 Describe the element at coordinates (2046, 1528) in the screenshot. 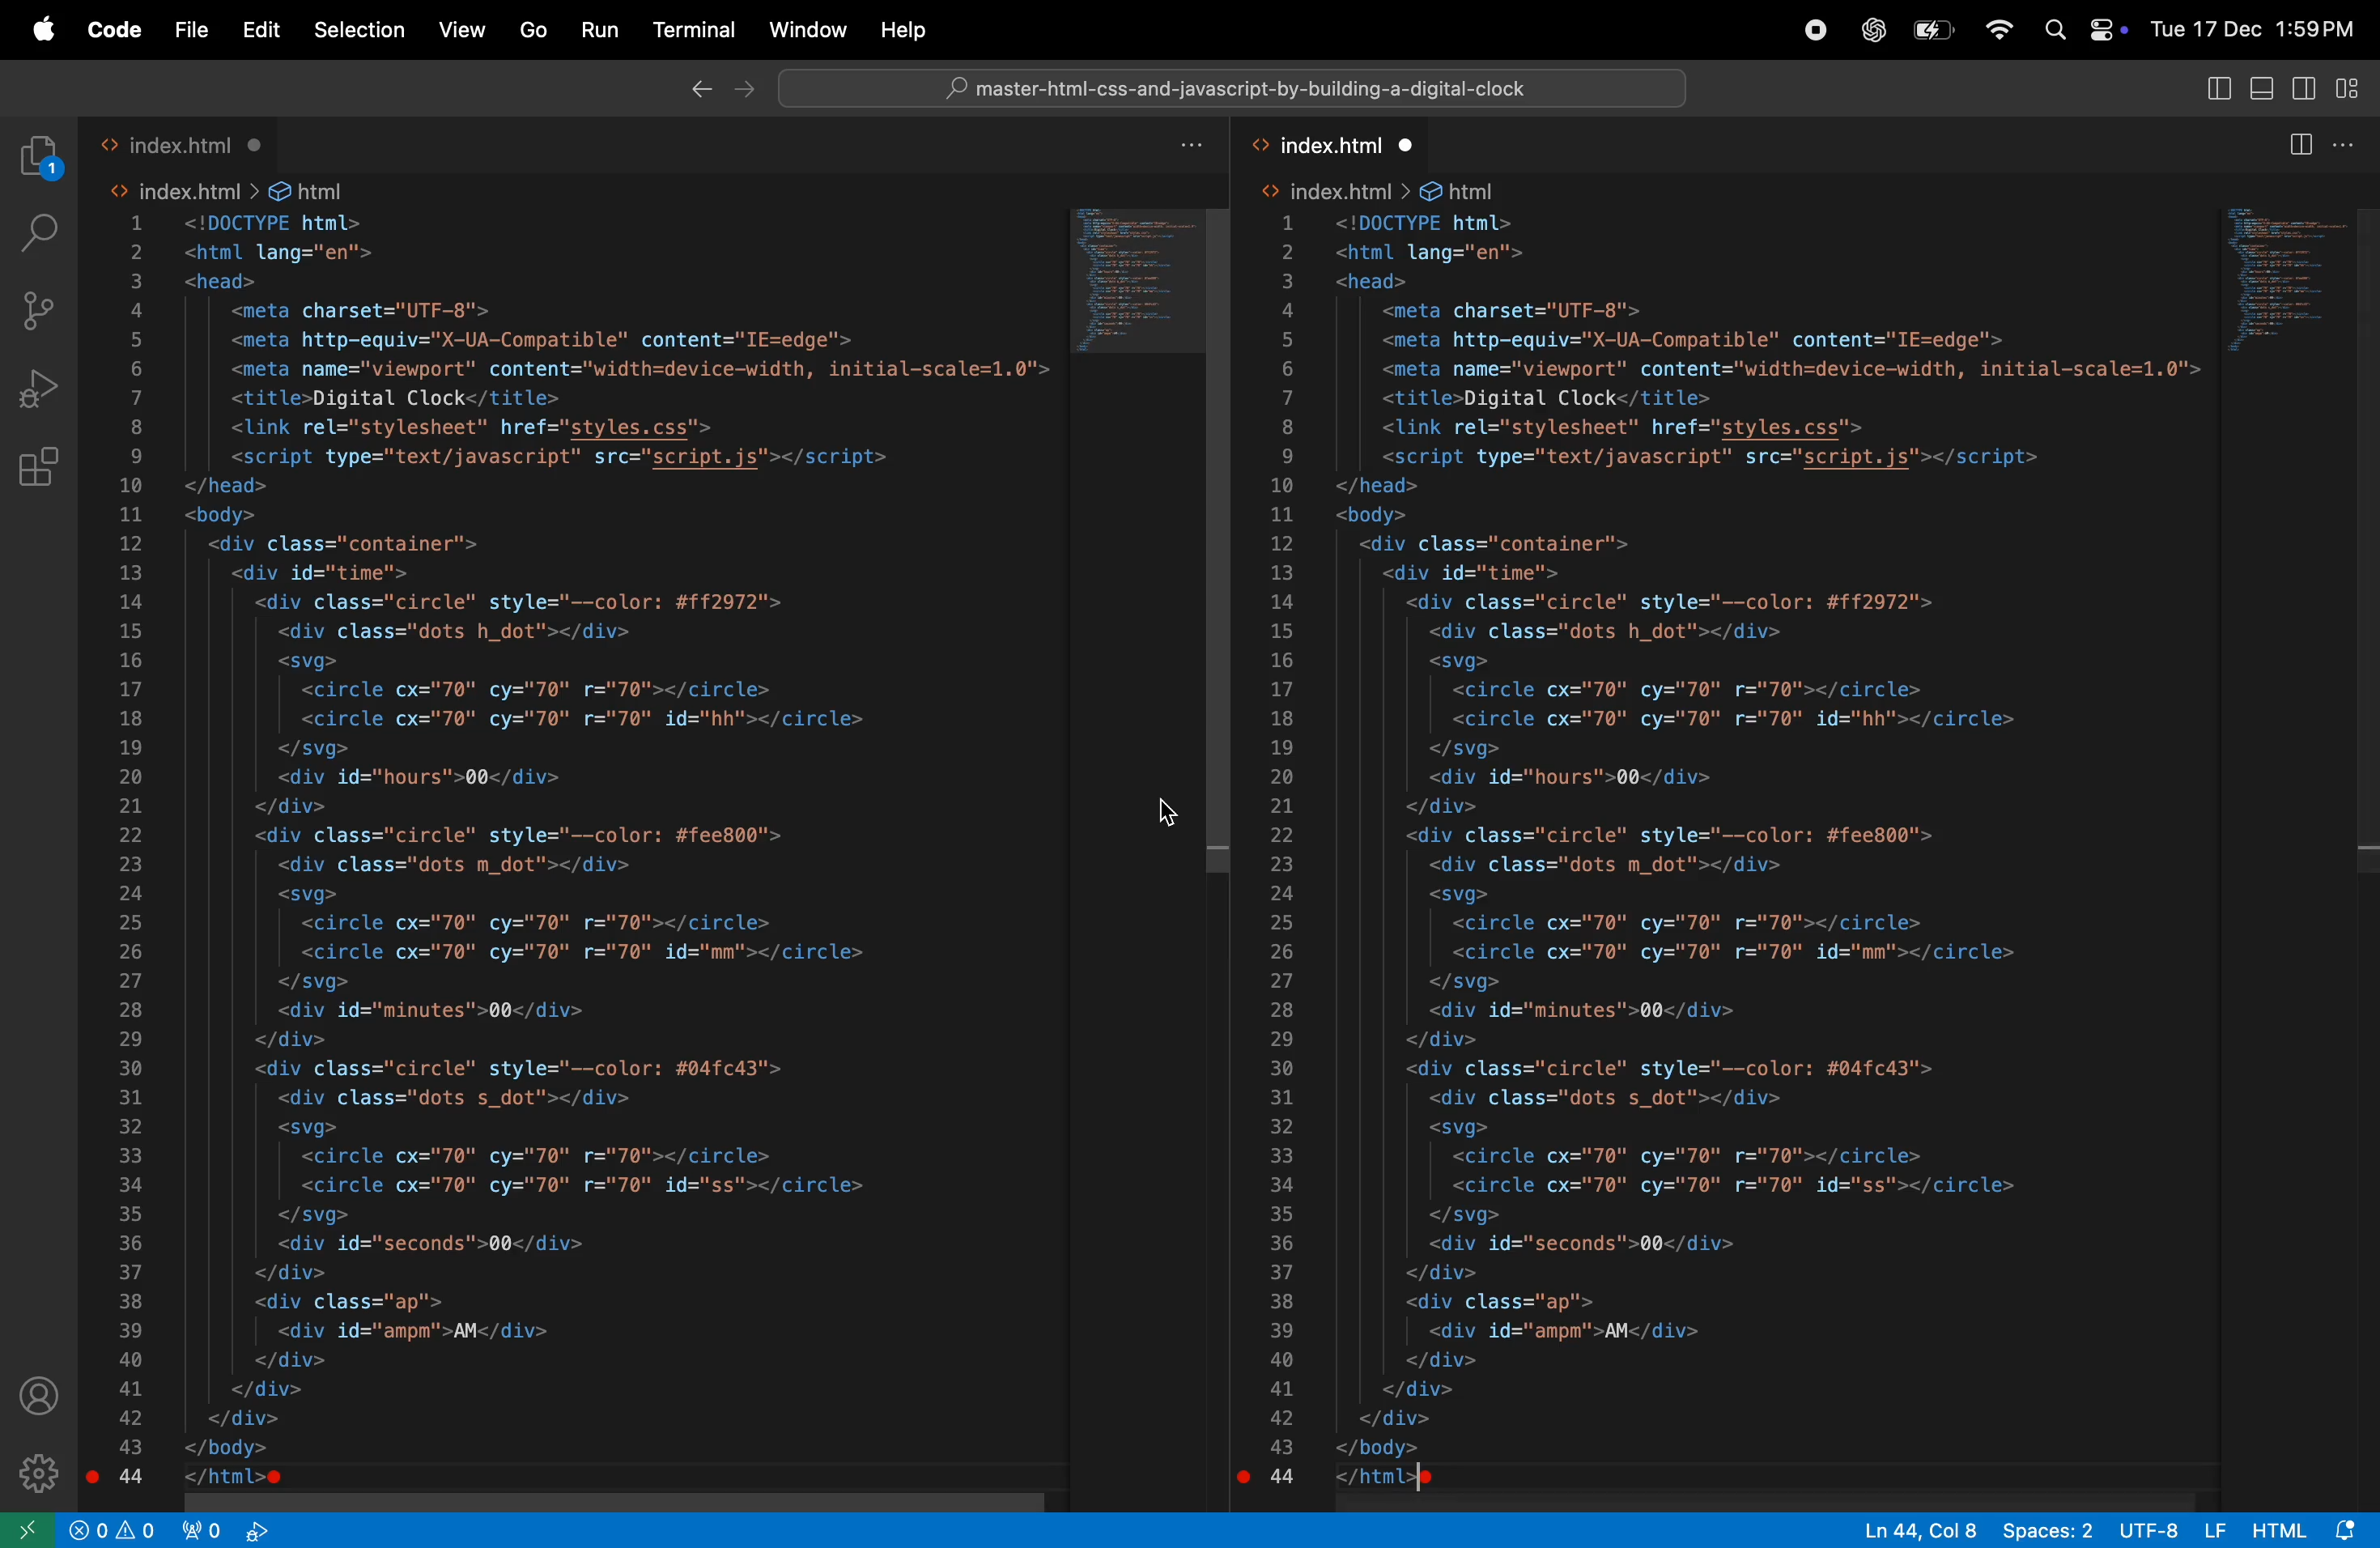

I see `spaces 2` at that location.